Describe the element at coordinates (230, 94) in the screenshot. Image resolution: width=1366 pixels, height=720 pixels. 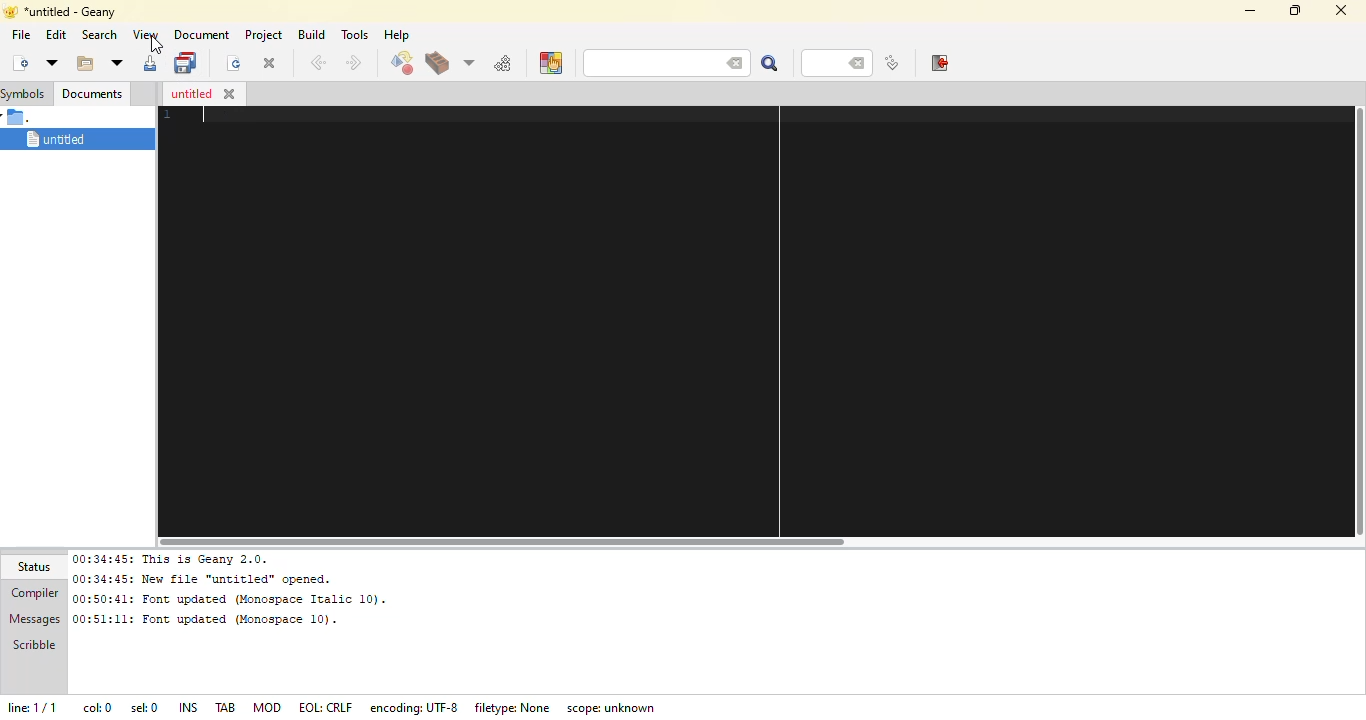
I see `close` at that location.